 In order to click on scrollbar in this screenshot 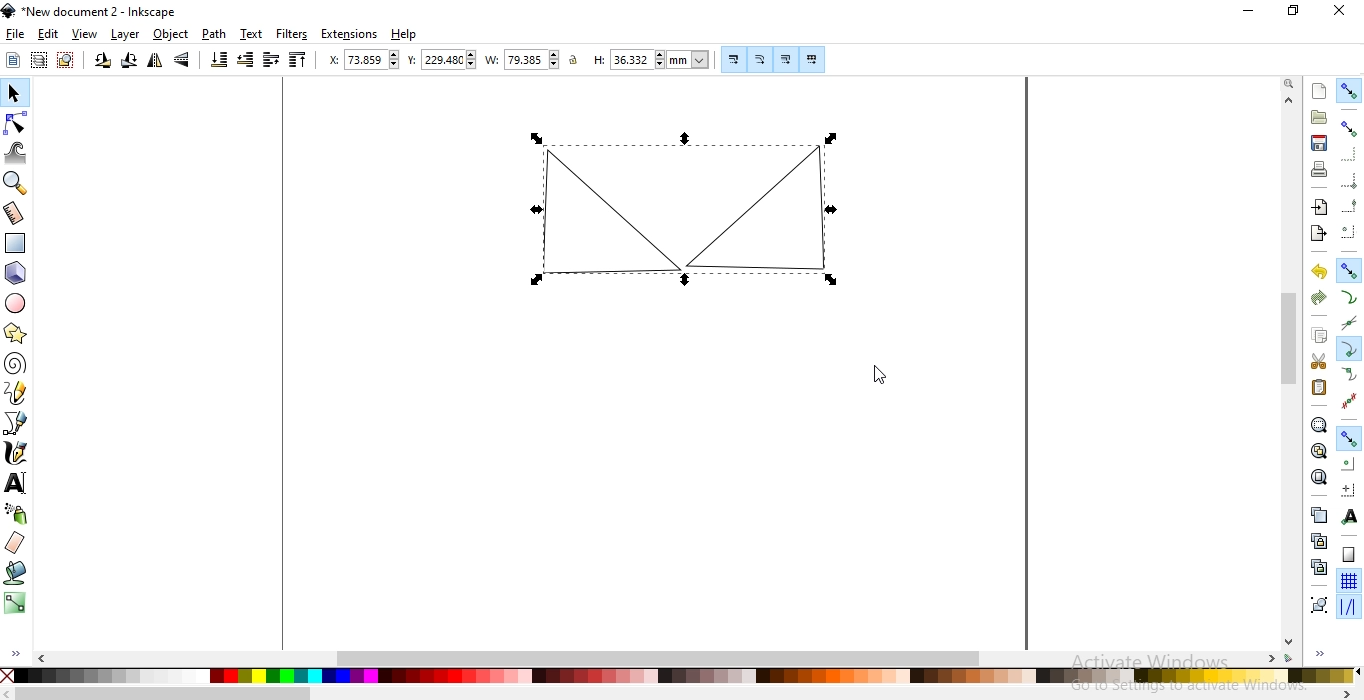, I will do `click(1288, 372)`.